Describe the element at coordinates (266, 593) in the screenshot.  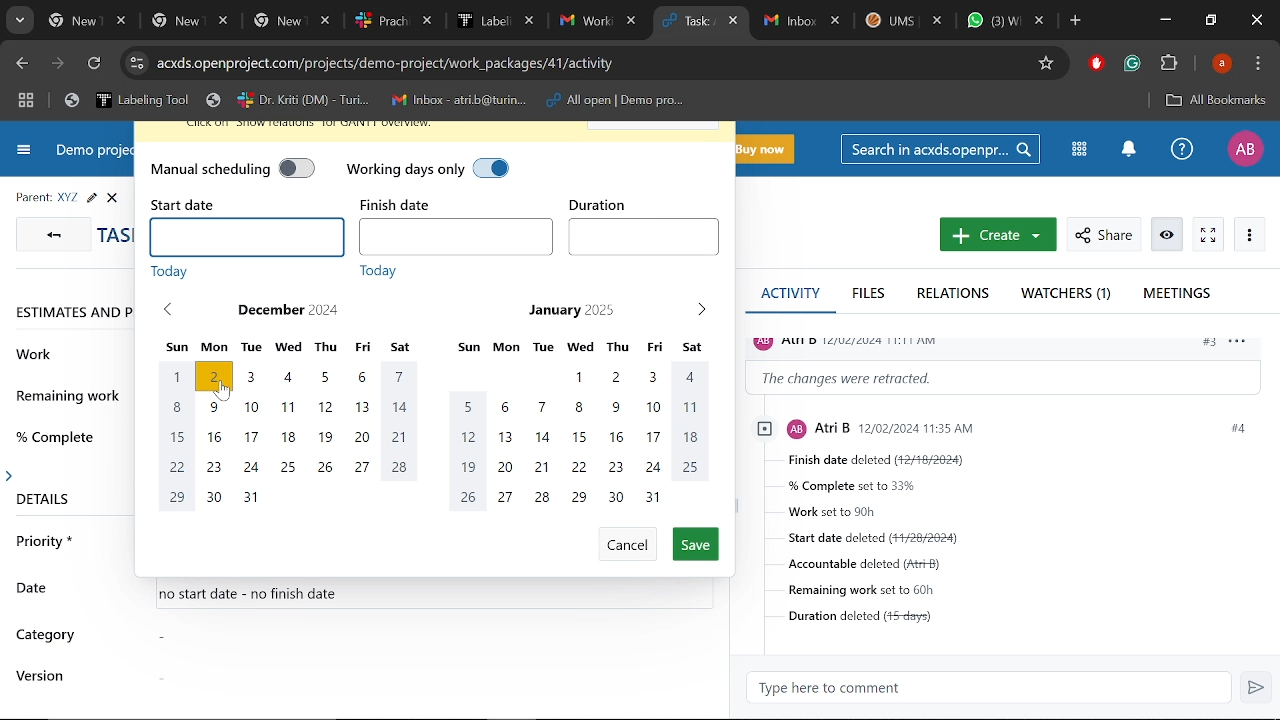
I see `no start date - no finish date` at that location.